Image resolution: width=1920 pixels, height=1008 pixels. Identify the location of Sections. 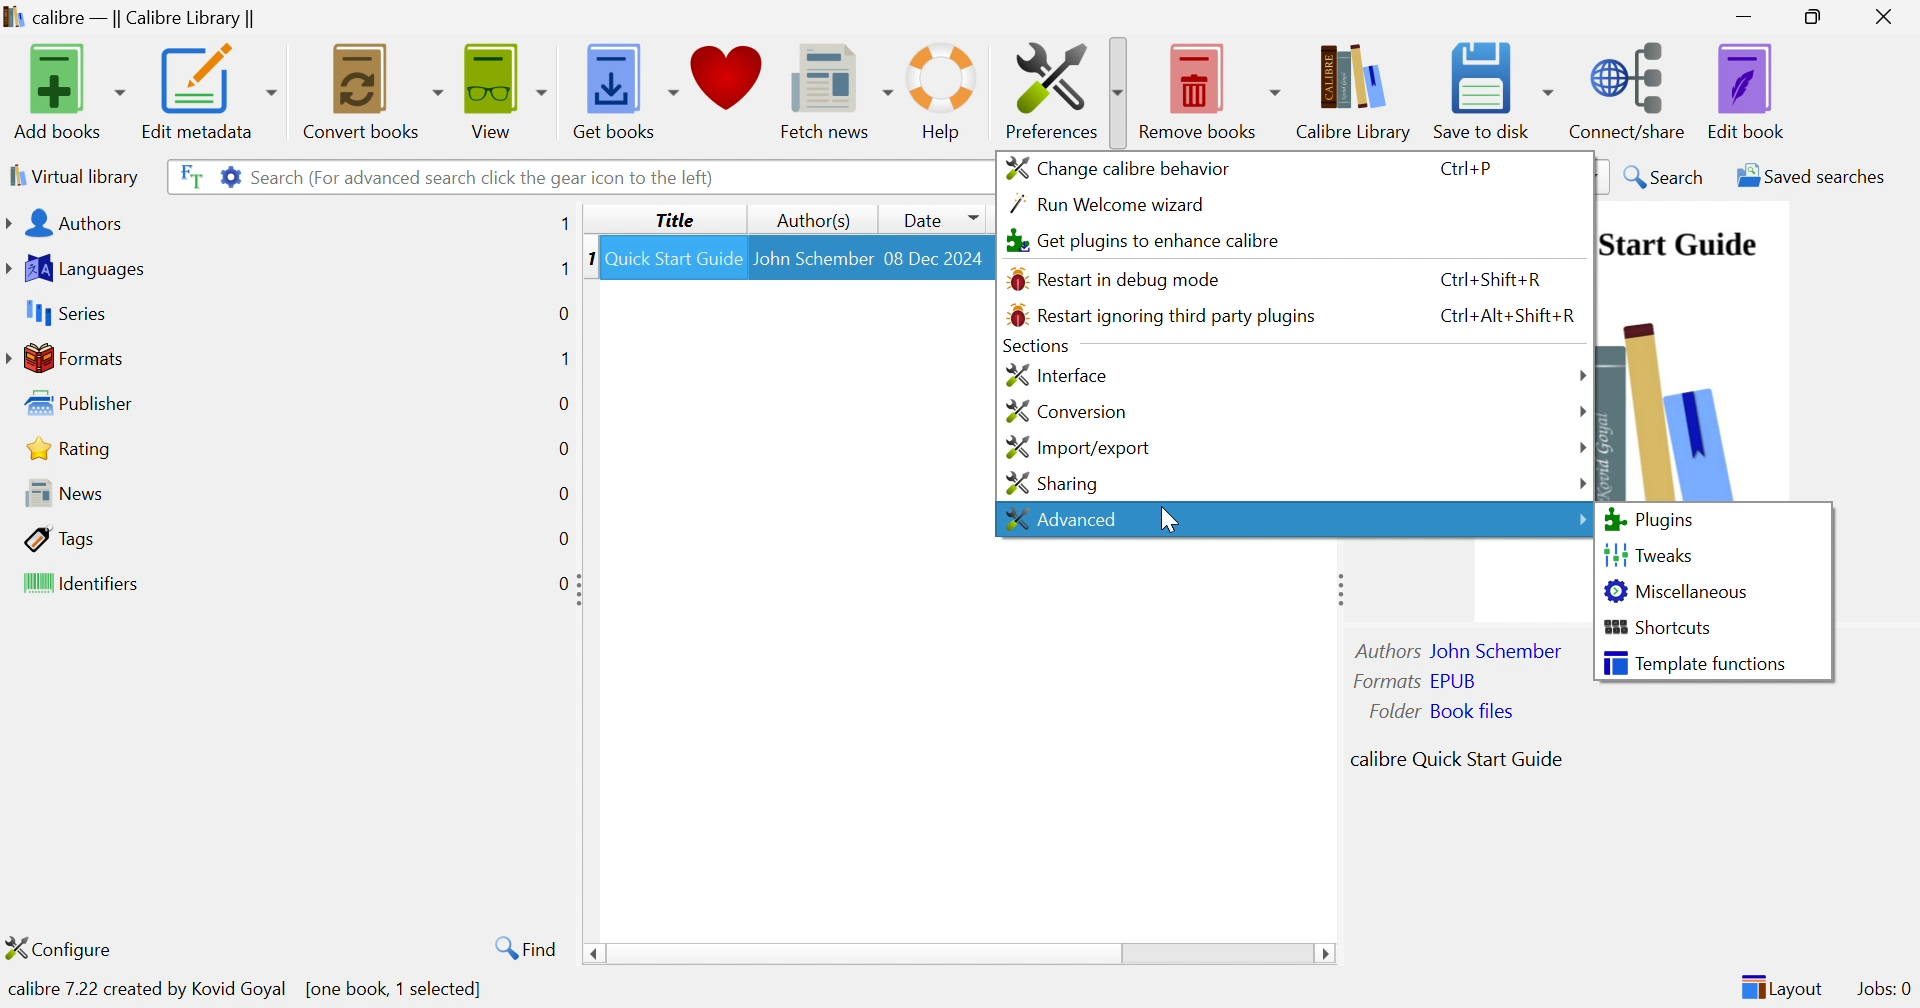
(1033, 346).